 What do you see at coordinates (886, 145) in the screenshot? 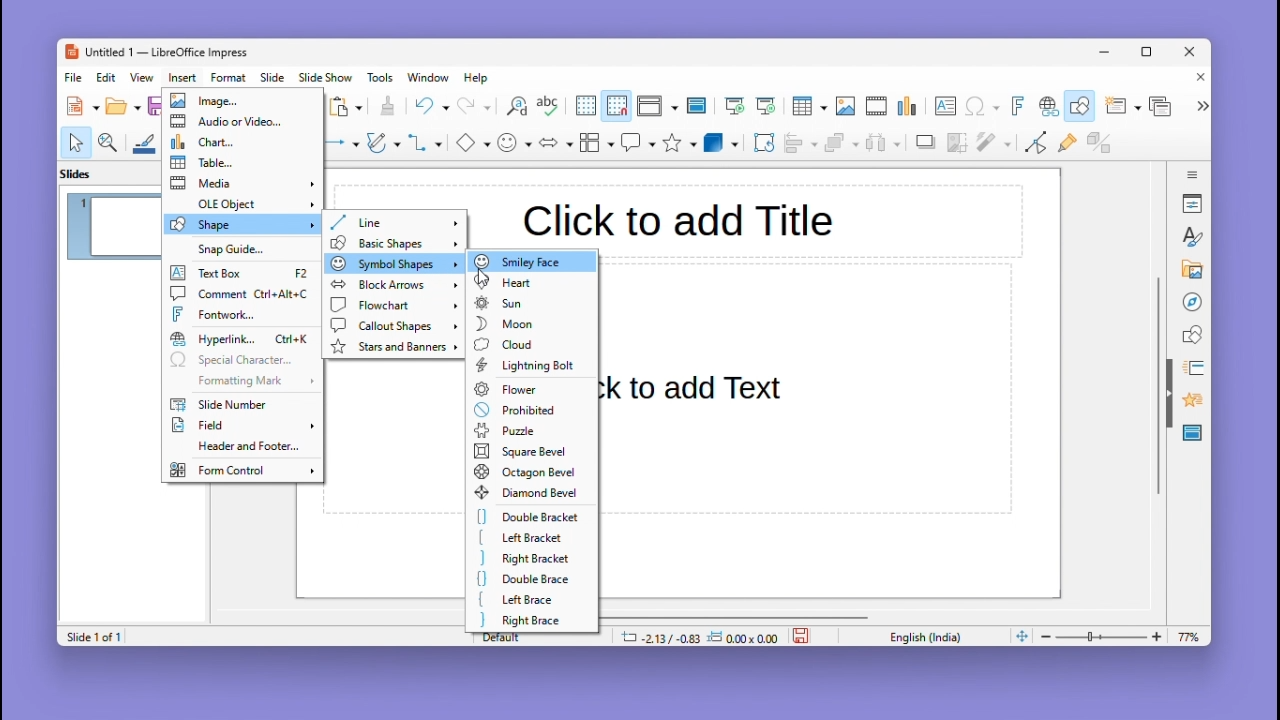
I see `Distribute` at bounding box center [886, 145].